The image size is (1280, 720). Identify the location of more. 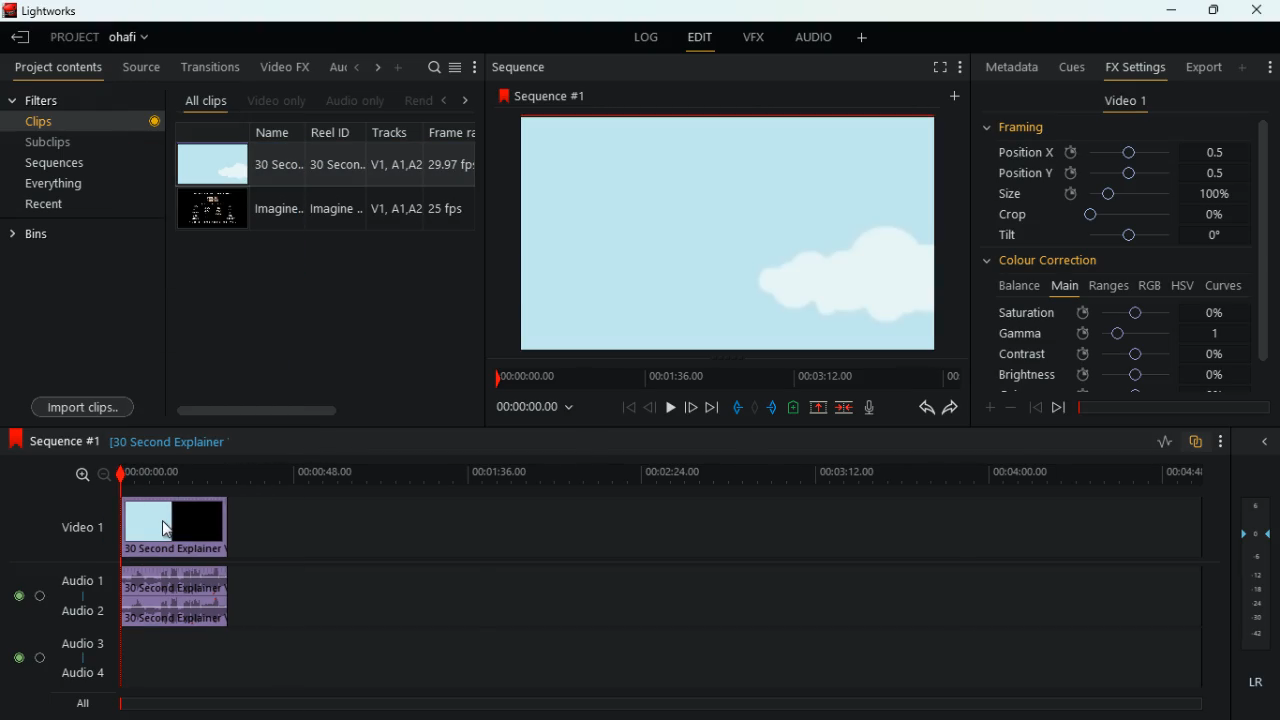
(475, 66).